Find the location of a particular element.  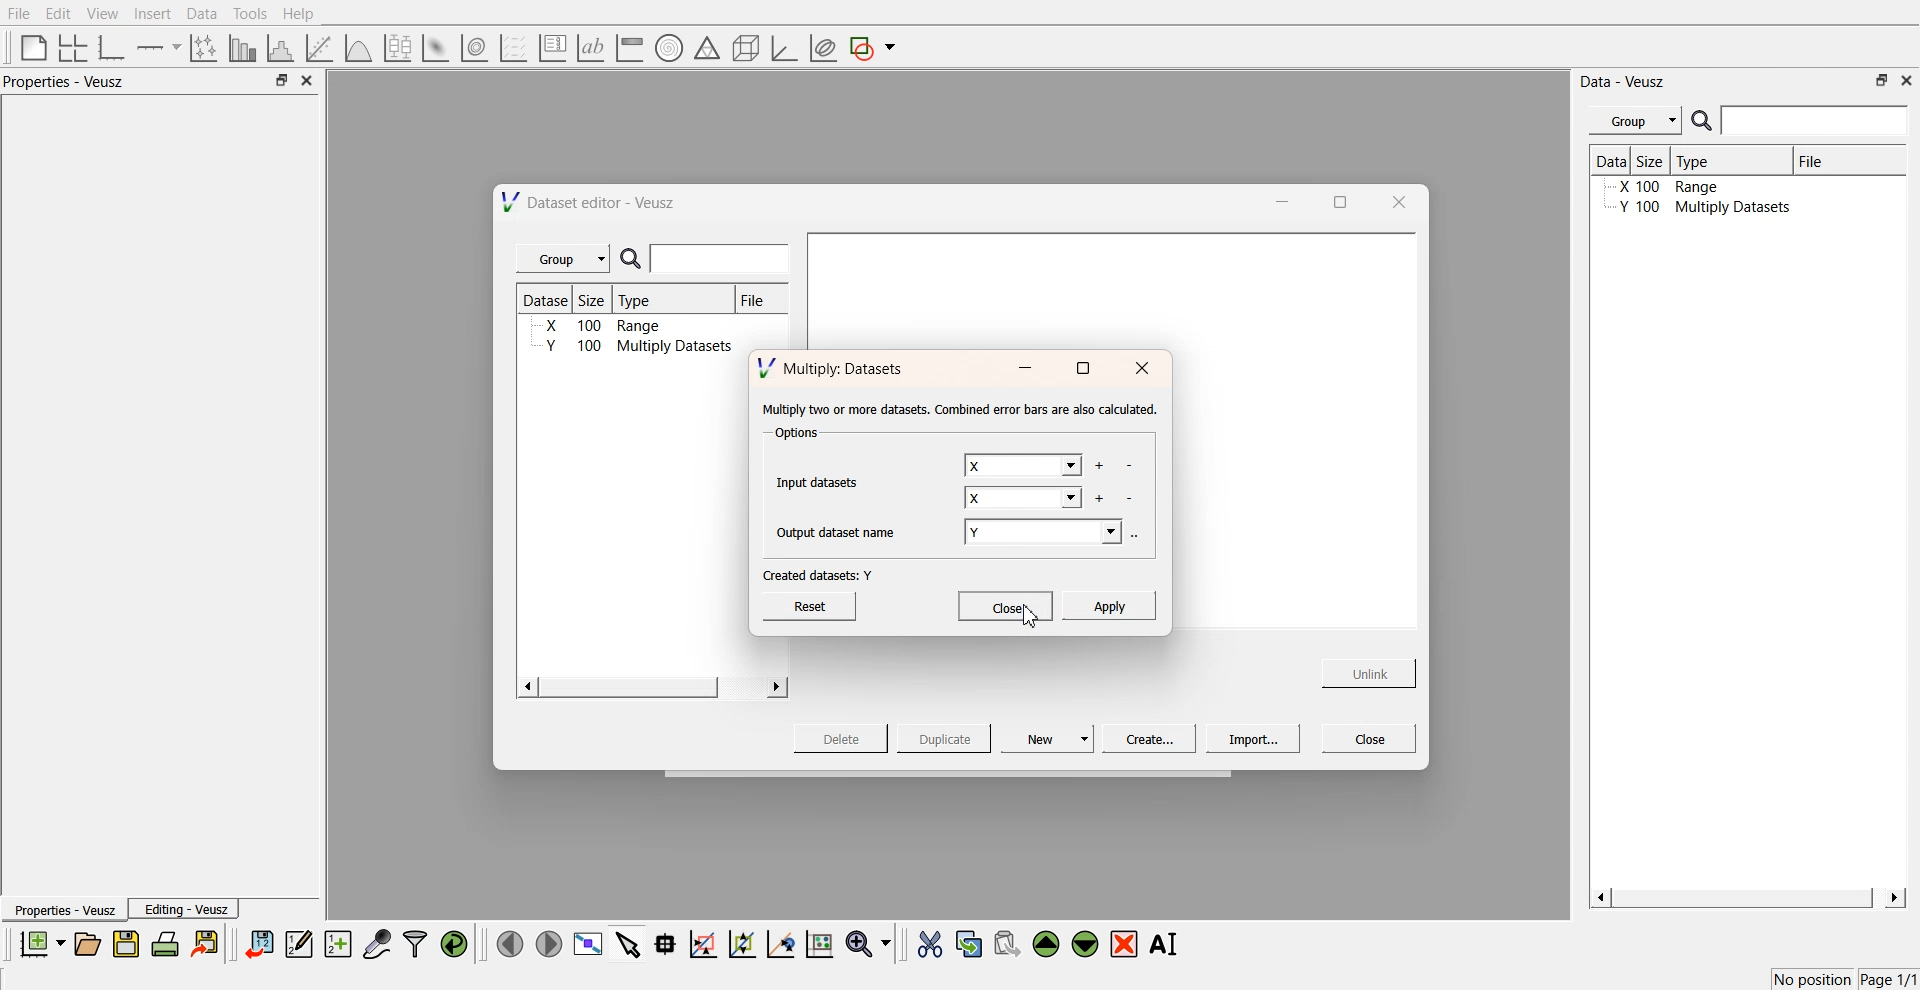

maximise is located at coordinates (1334, 200).